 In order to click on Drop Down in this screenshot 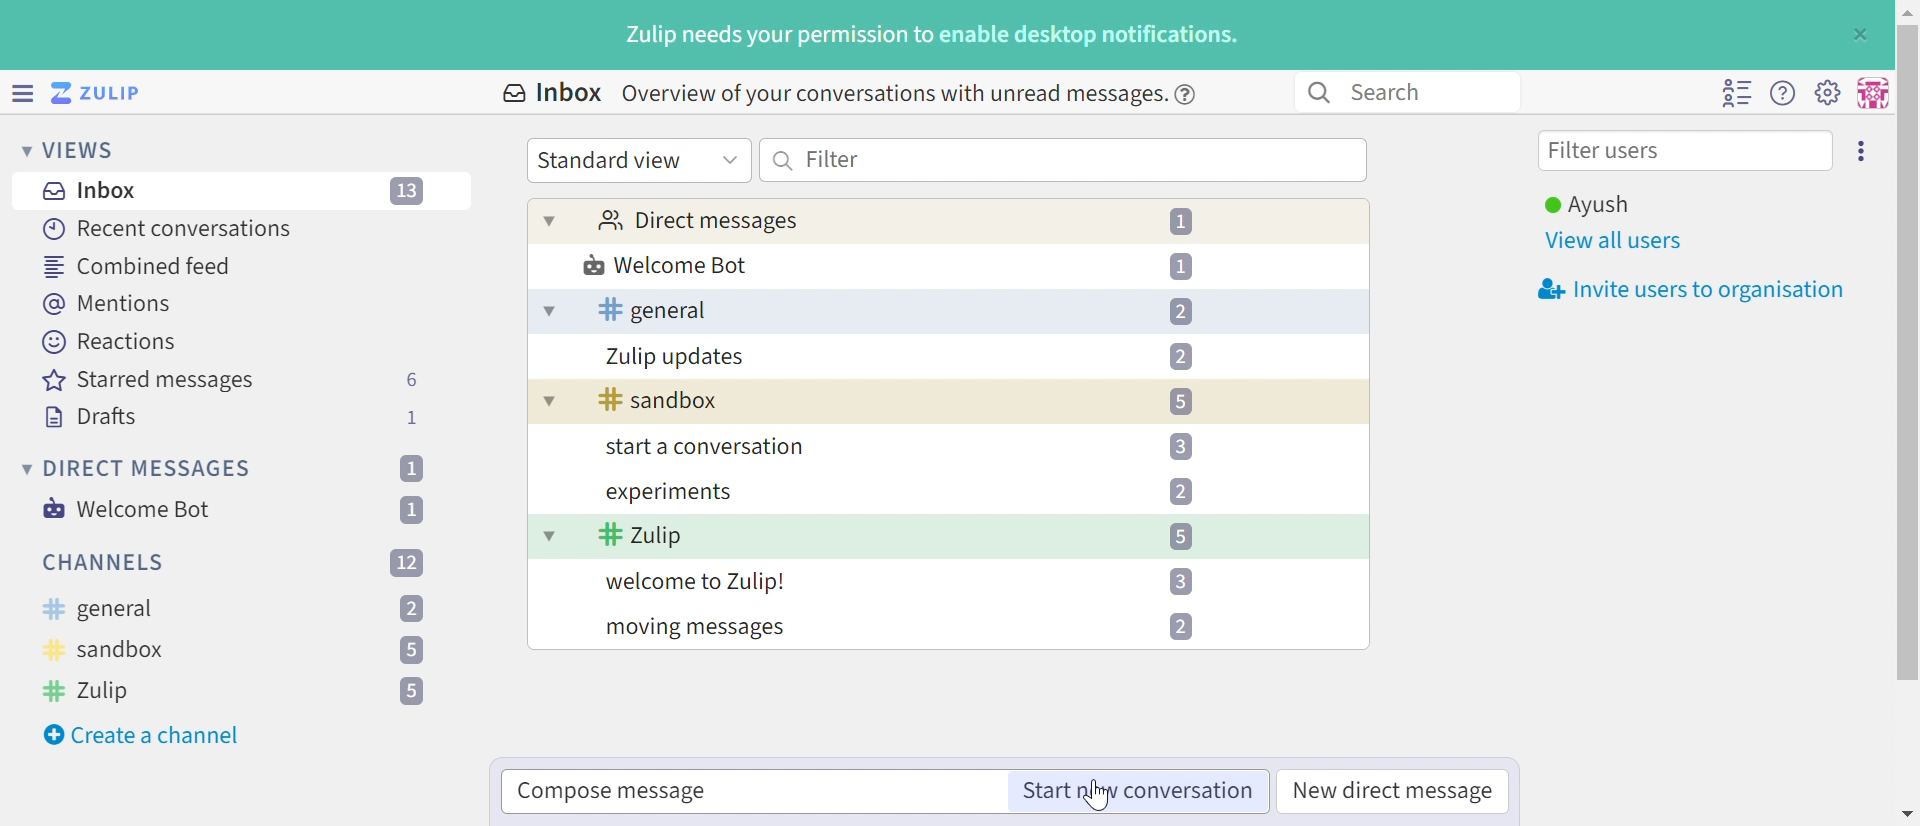, I will do `click(549, 535)`.